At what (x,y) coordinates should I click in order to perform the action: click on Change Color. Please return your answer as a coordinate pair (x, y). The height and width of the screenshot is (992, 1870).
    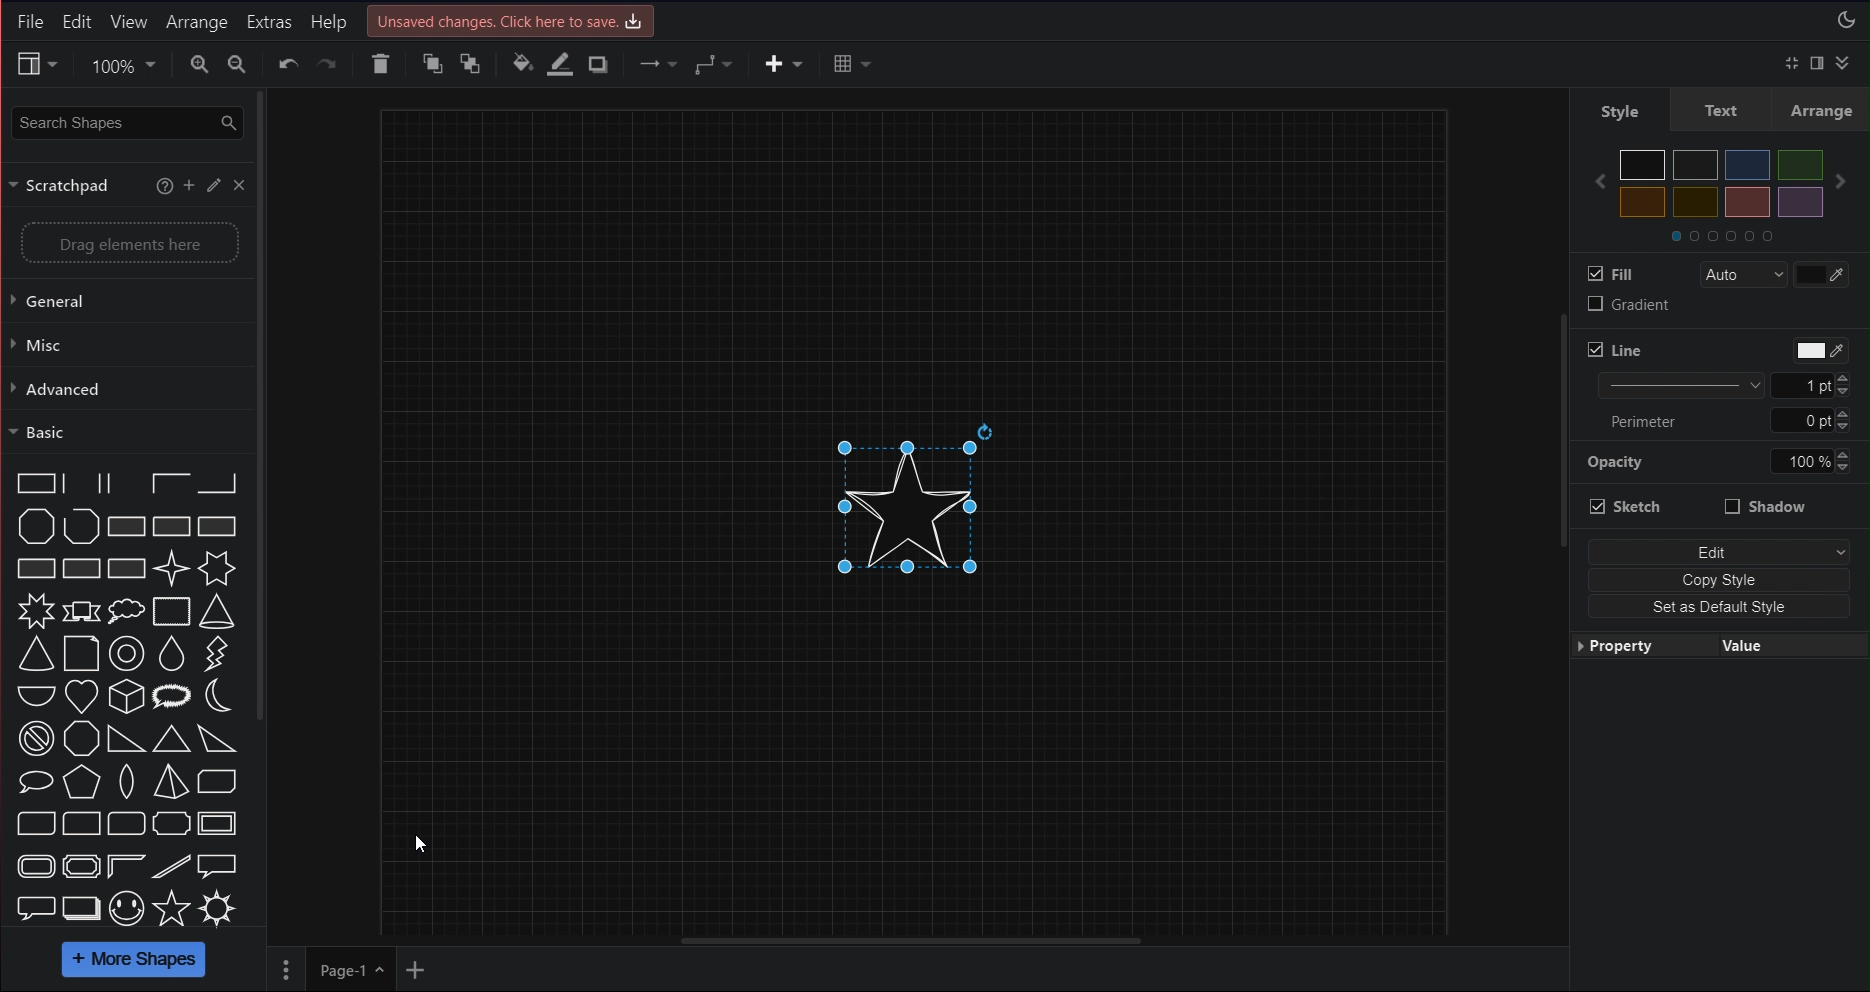
    Looking at the image, I should click on (1822, 350).